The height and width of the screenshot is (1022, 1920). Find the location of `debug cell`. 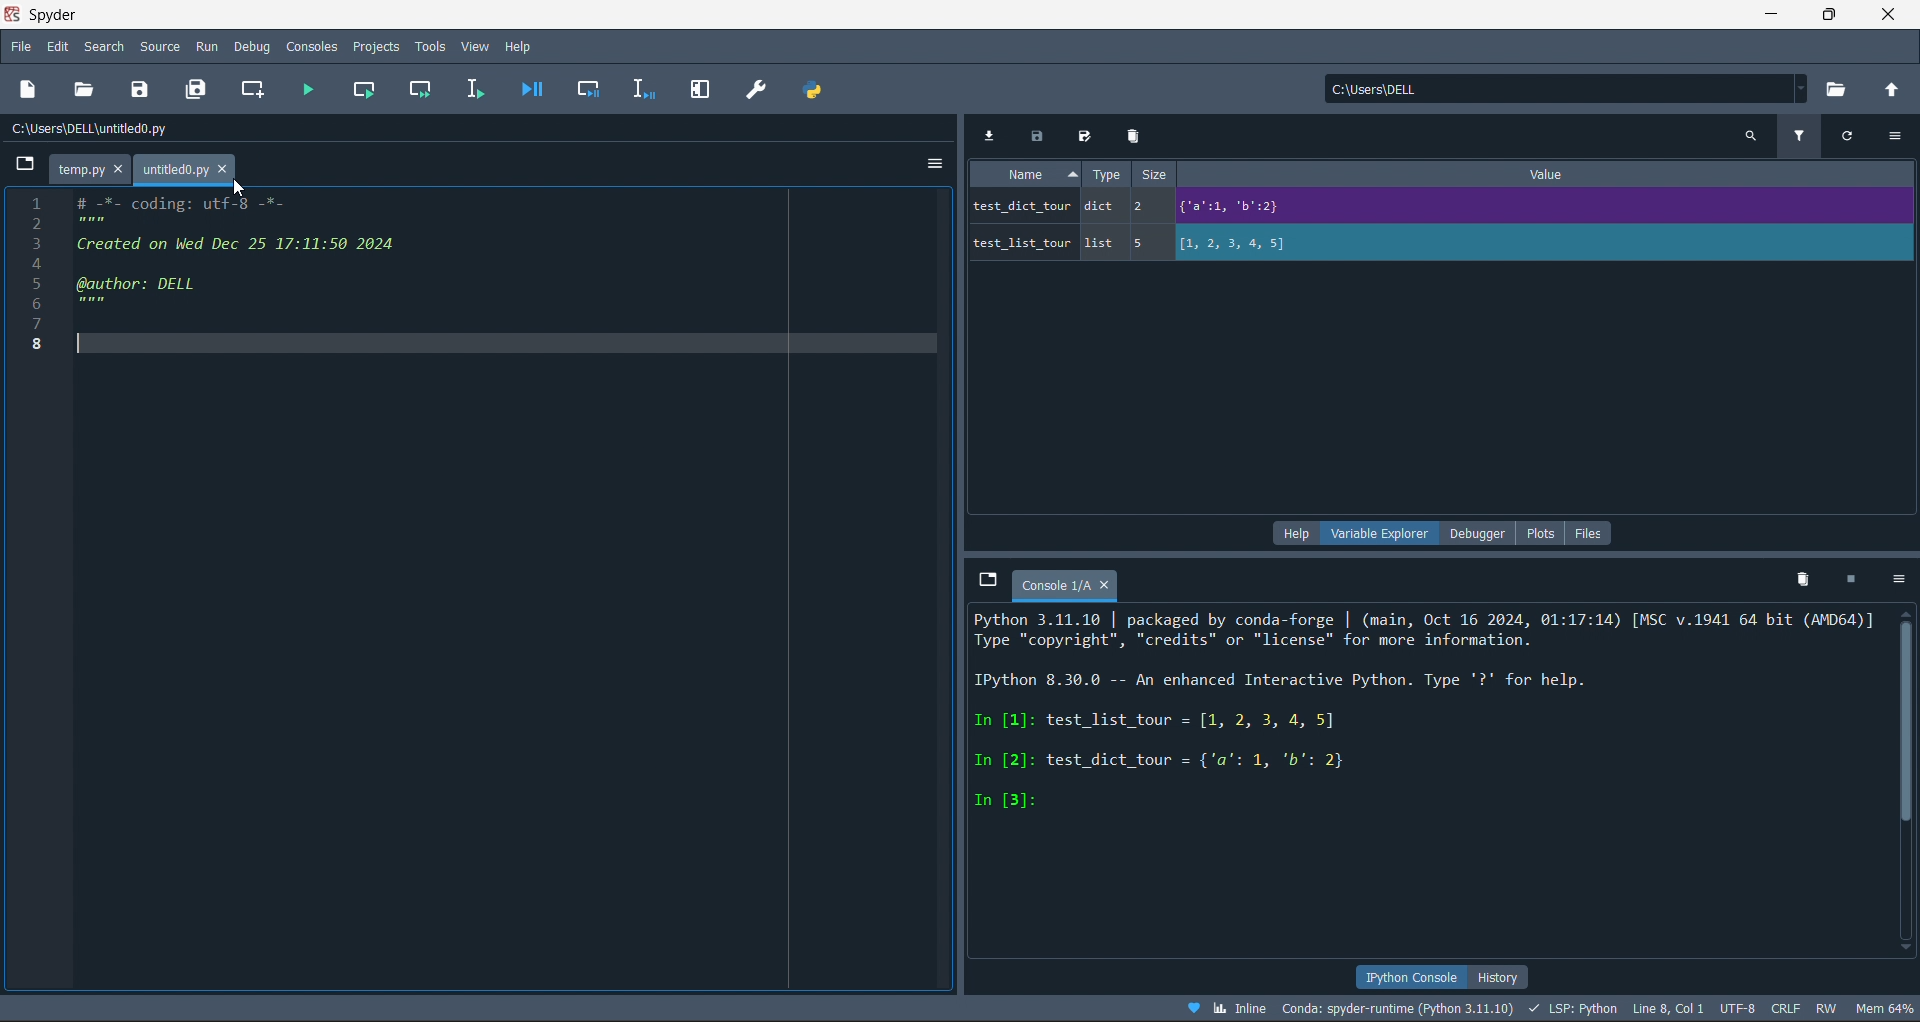

debug cell is located at coordinates (582, 88).